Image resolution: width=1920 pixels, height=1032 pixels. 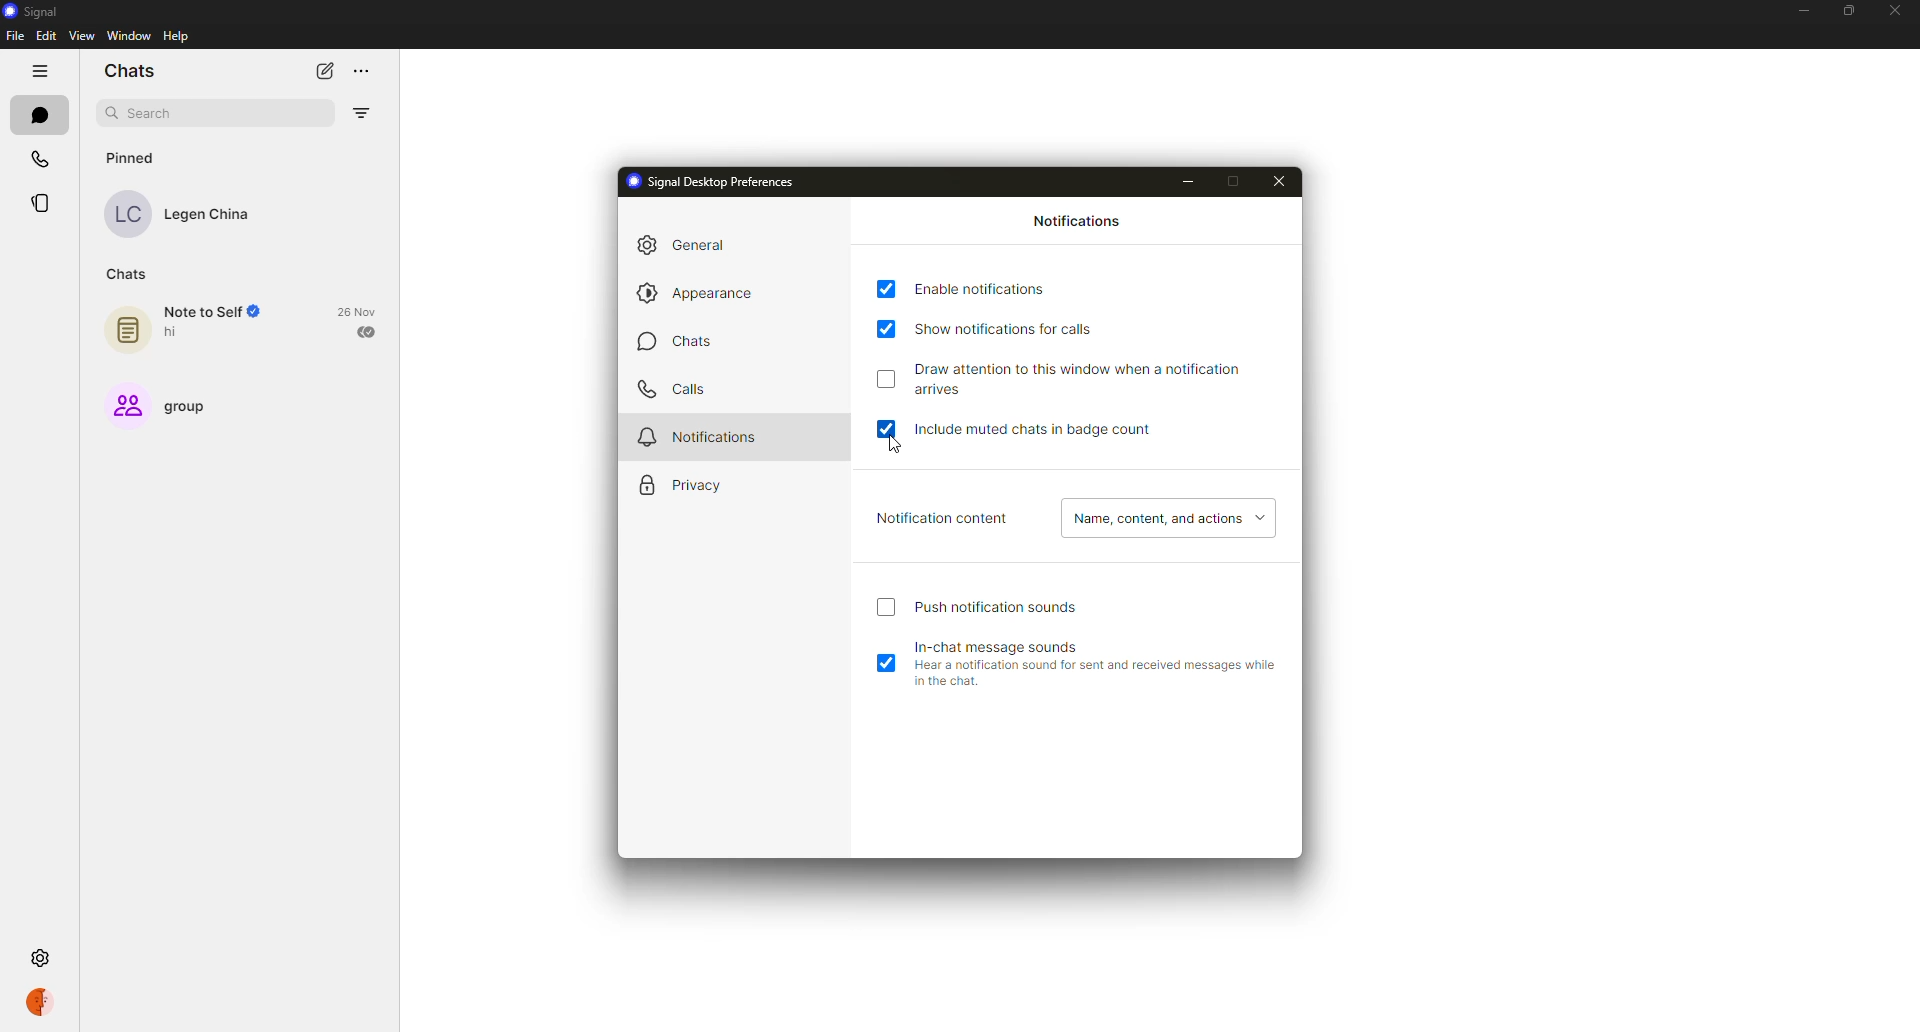 I want to click on view, so click(x=79, y=35).